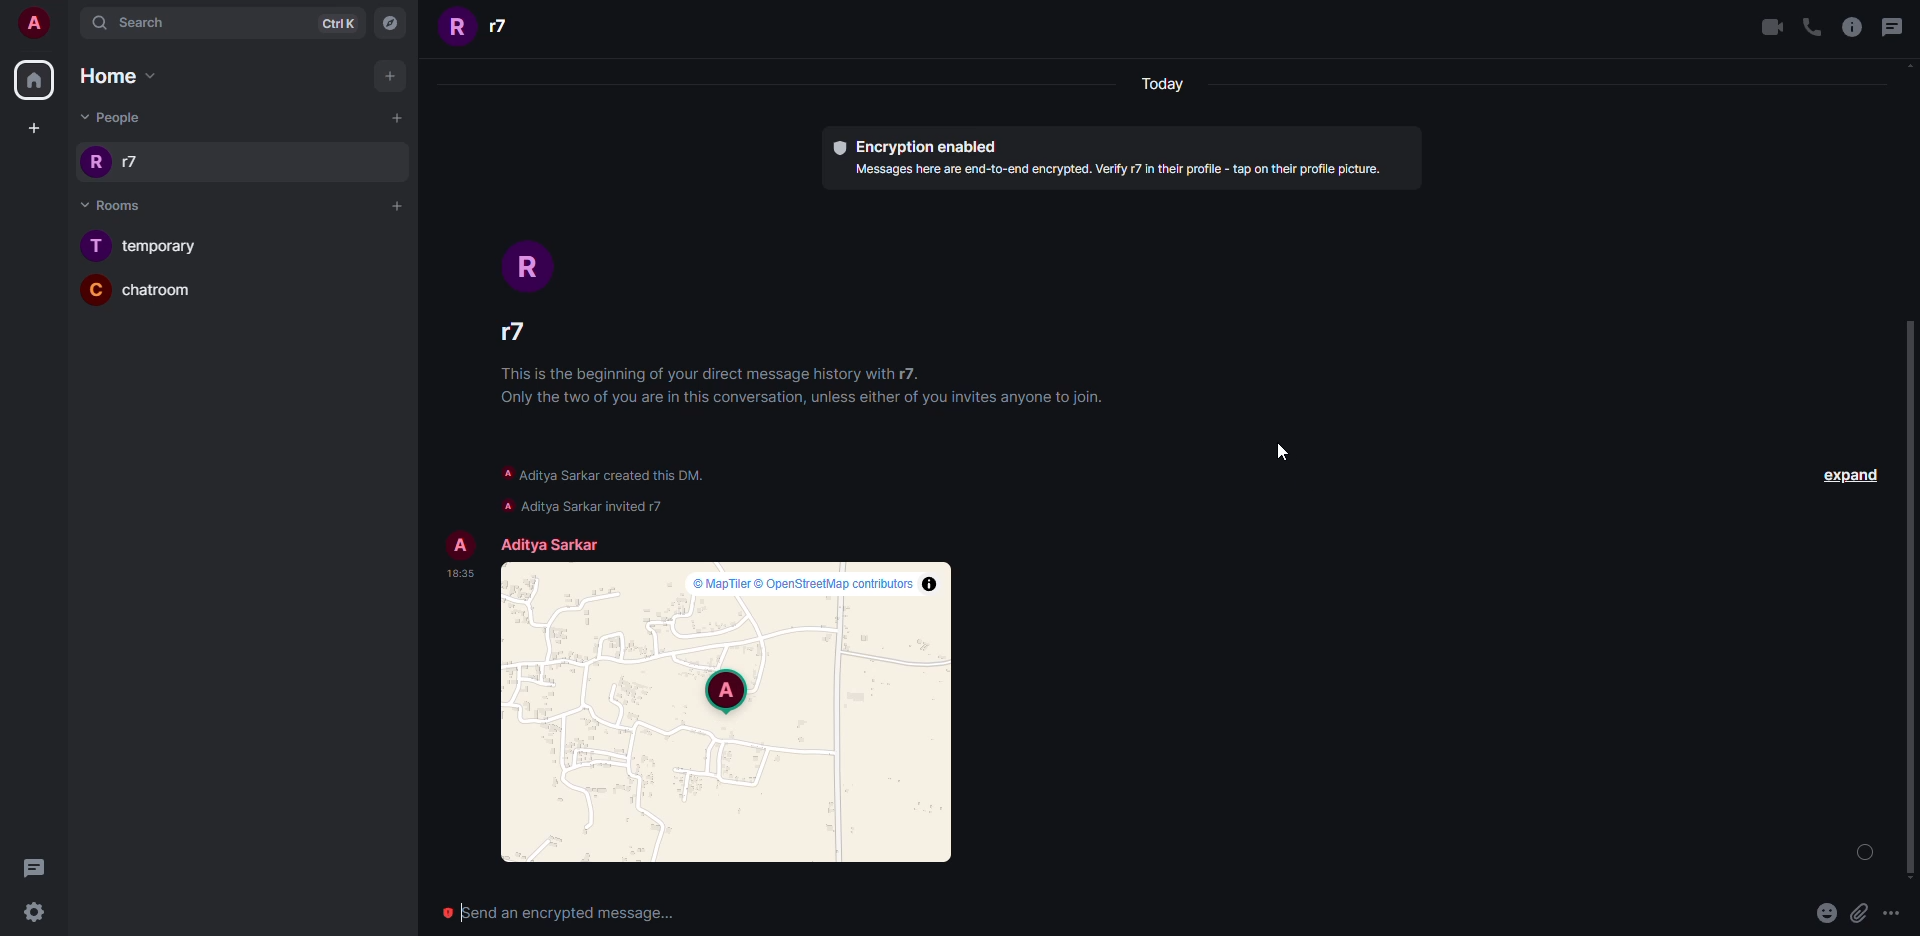  I want to click on map info, so click(813, 582).